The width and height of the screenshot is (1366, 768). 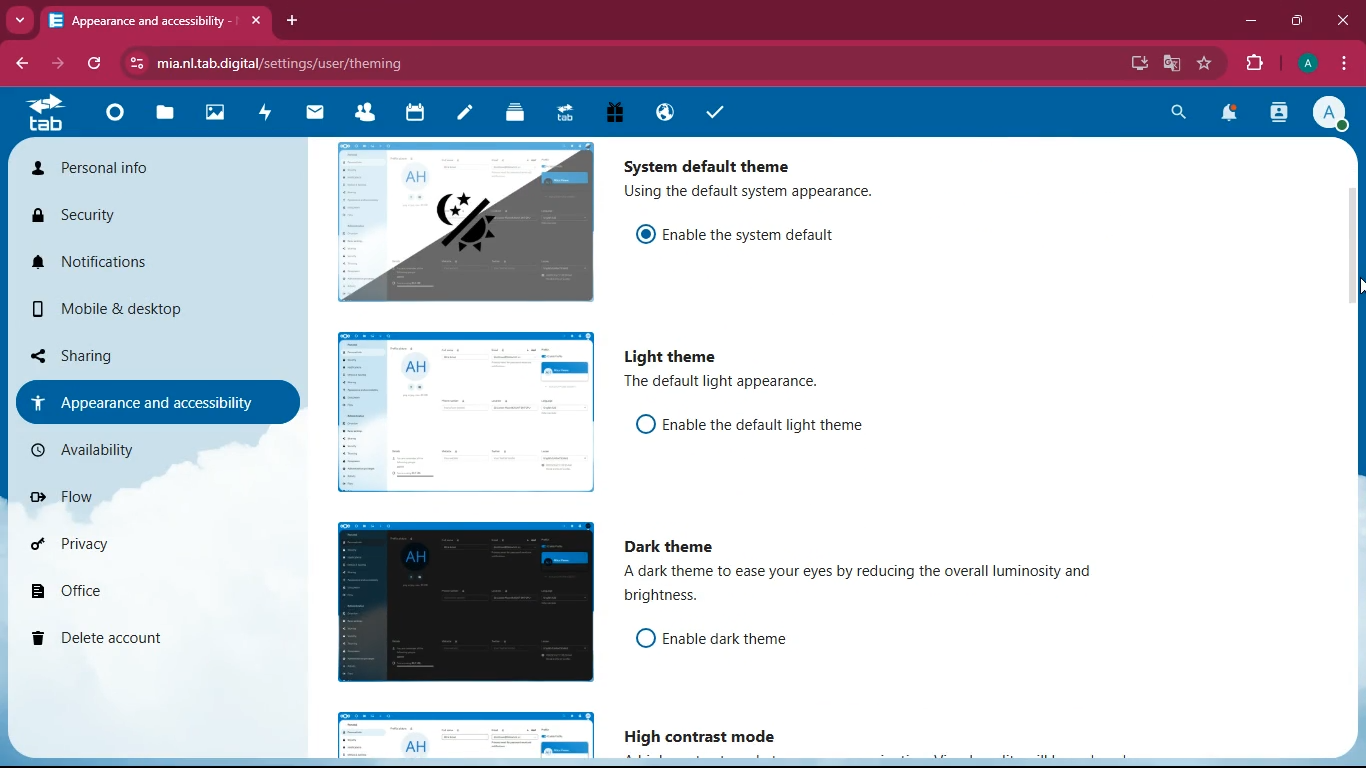 What do you see at coordinates (114, 118) in the screenshot?
I see `home` at bounding box center [114, 118].